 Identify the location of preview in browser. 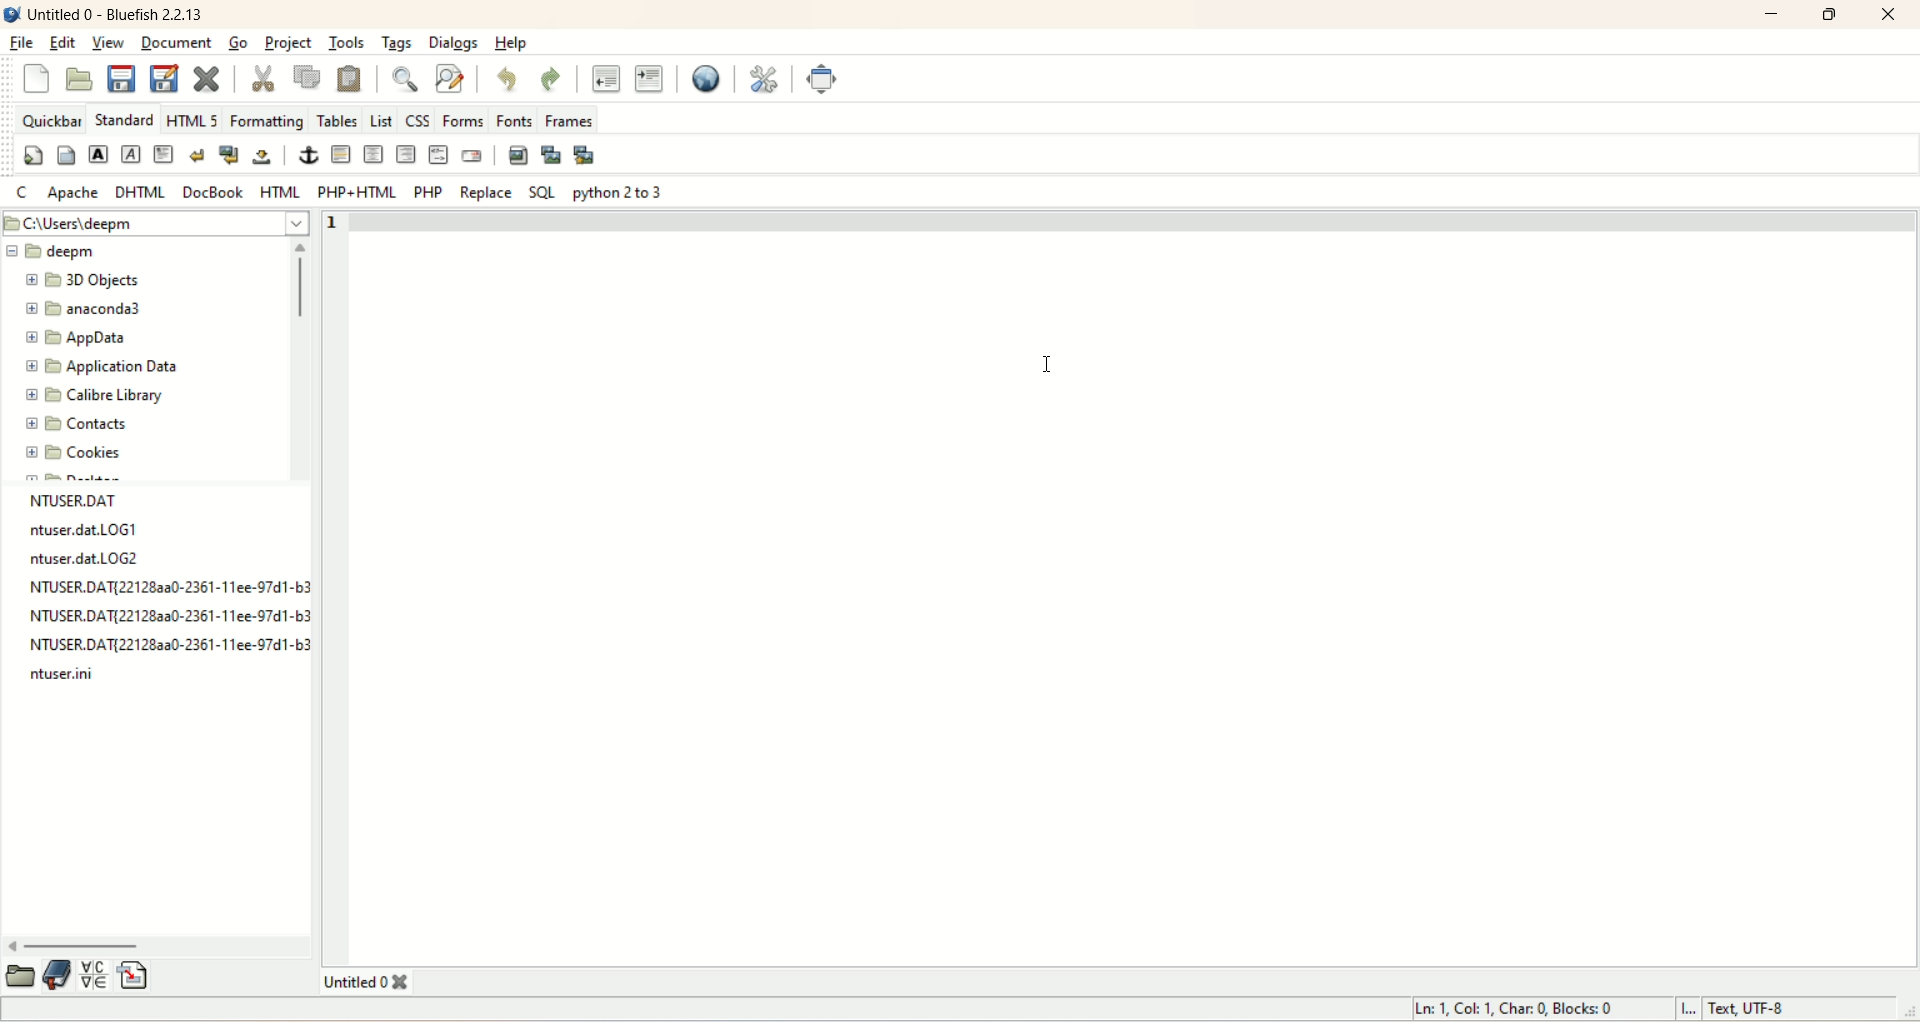
(711, 79).